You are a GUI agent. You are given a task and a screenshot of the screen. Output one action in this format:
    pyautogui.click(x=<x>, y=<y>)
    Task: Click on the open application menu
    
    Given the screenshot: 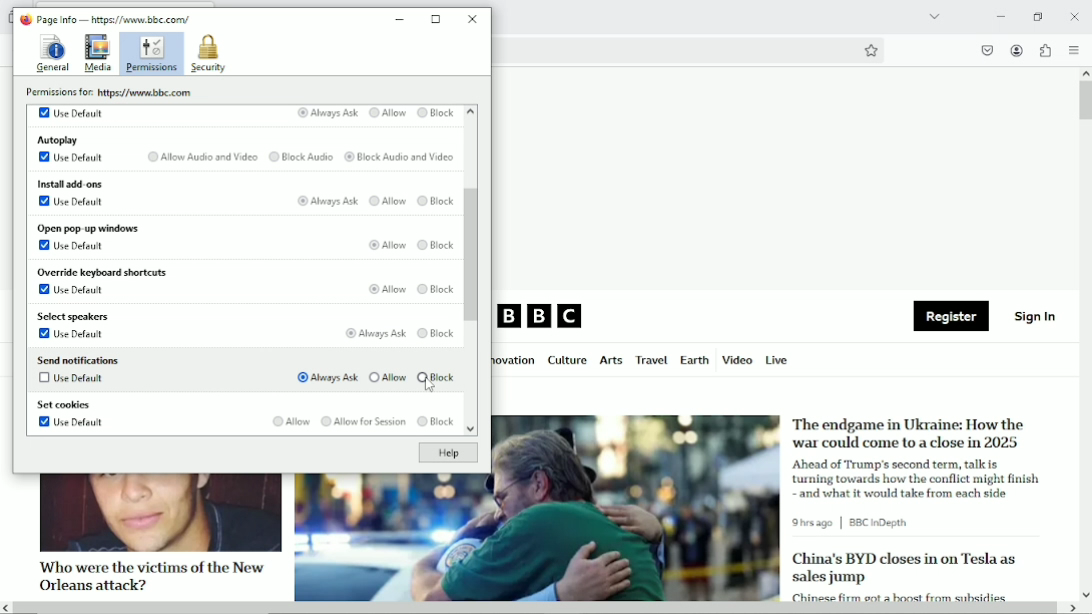 What is the action you would take?
    pyautogui.click(x=1073, y=50)
    